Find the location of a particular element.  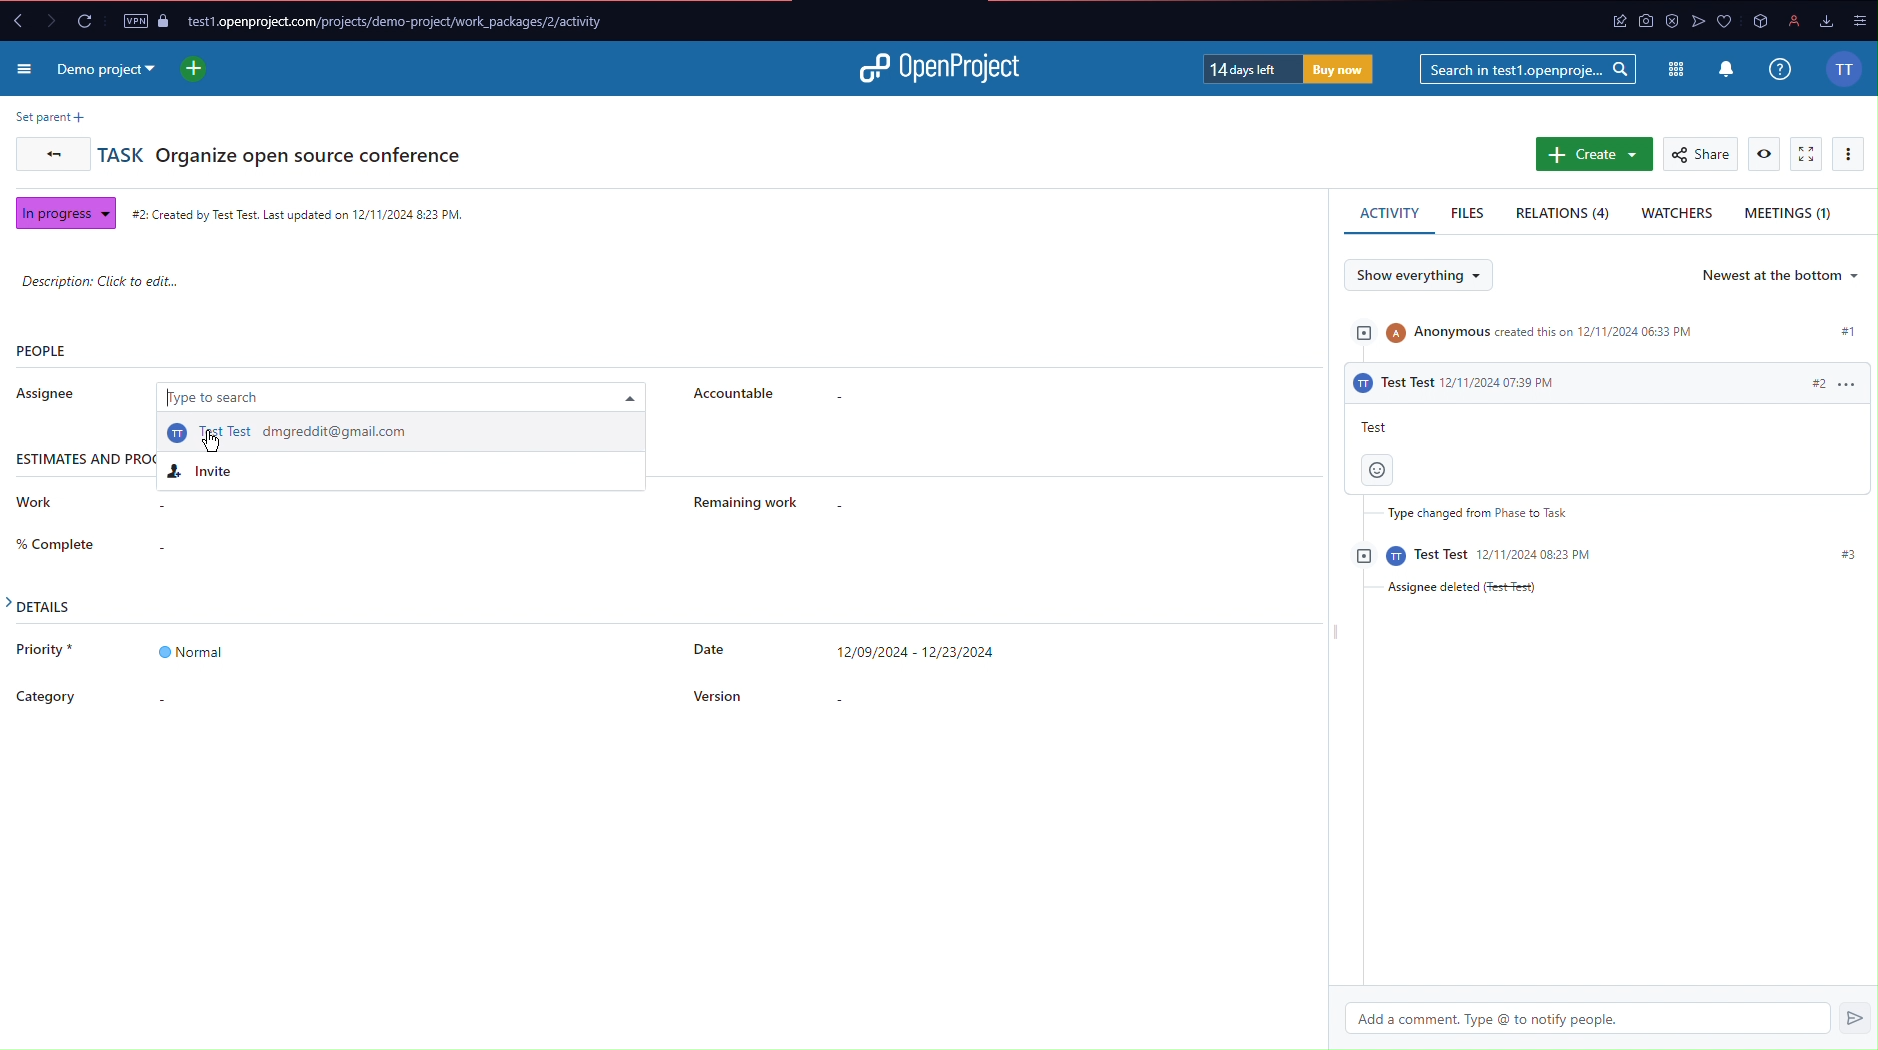

Show everything is located at coordinates (1417, 275).